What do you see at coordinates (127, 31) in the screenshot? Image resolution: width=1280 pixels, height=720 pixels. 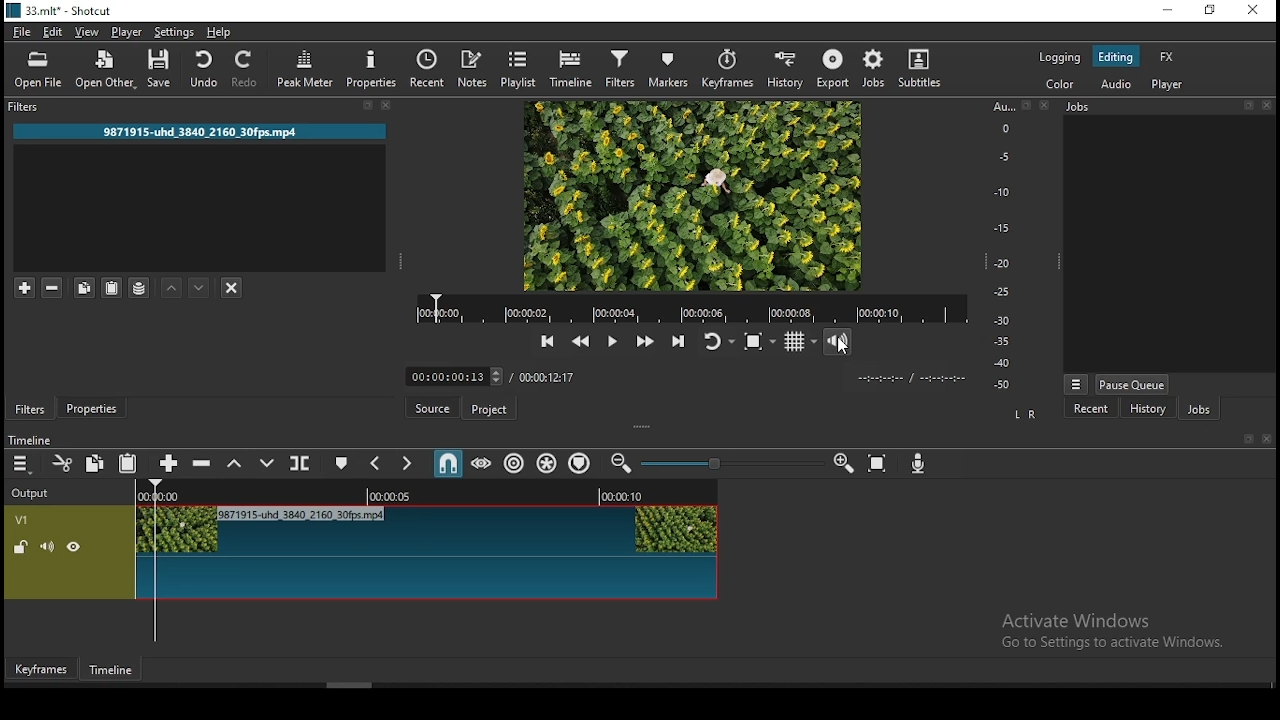 I see `player` at bounding box center [127, 31].